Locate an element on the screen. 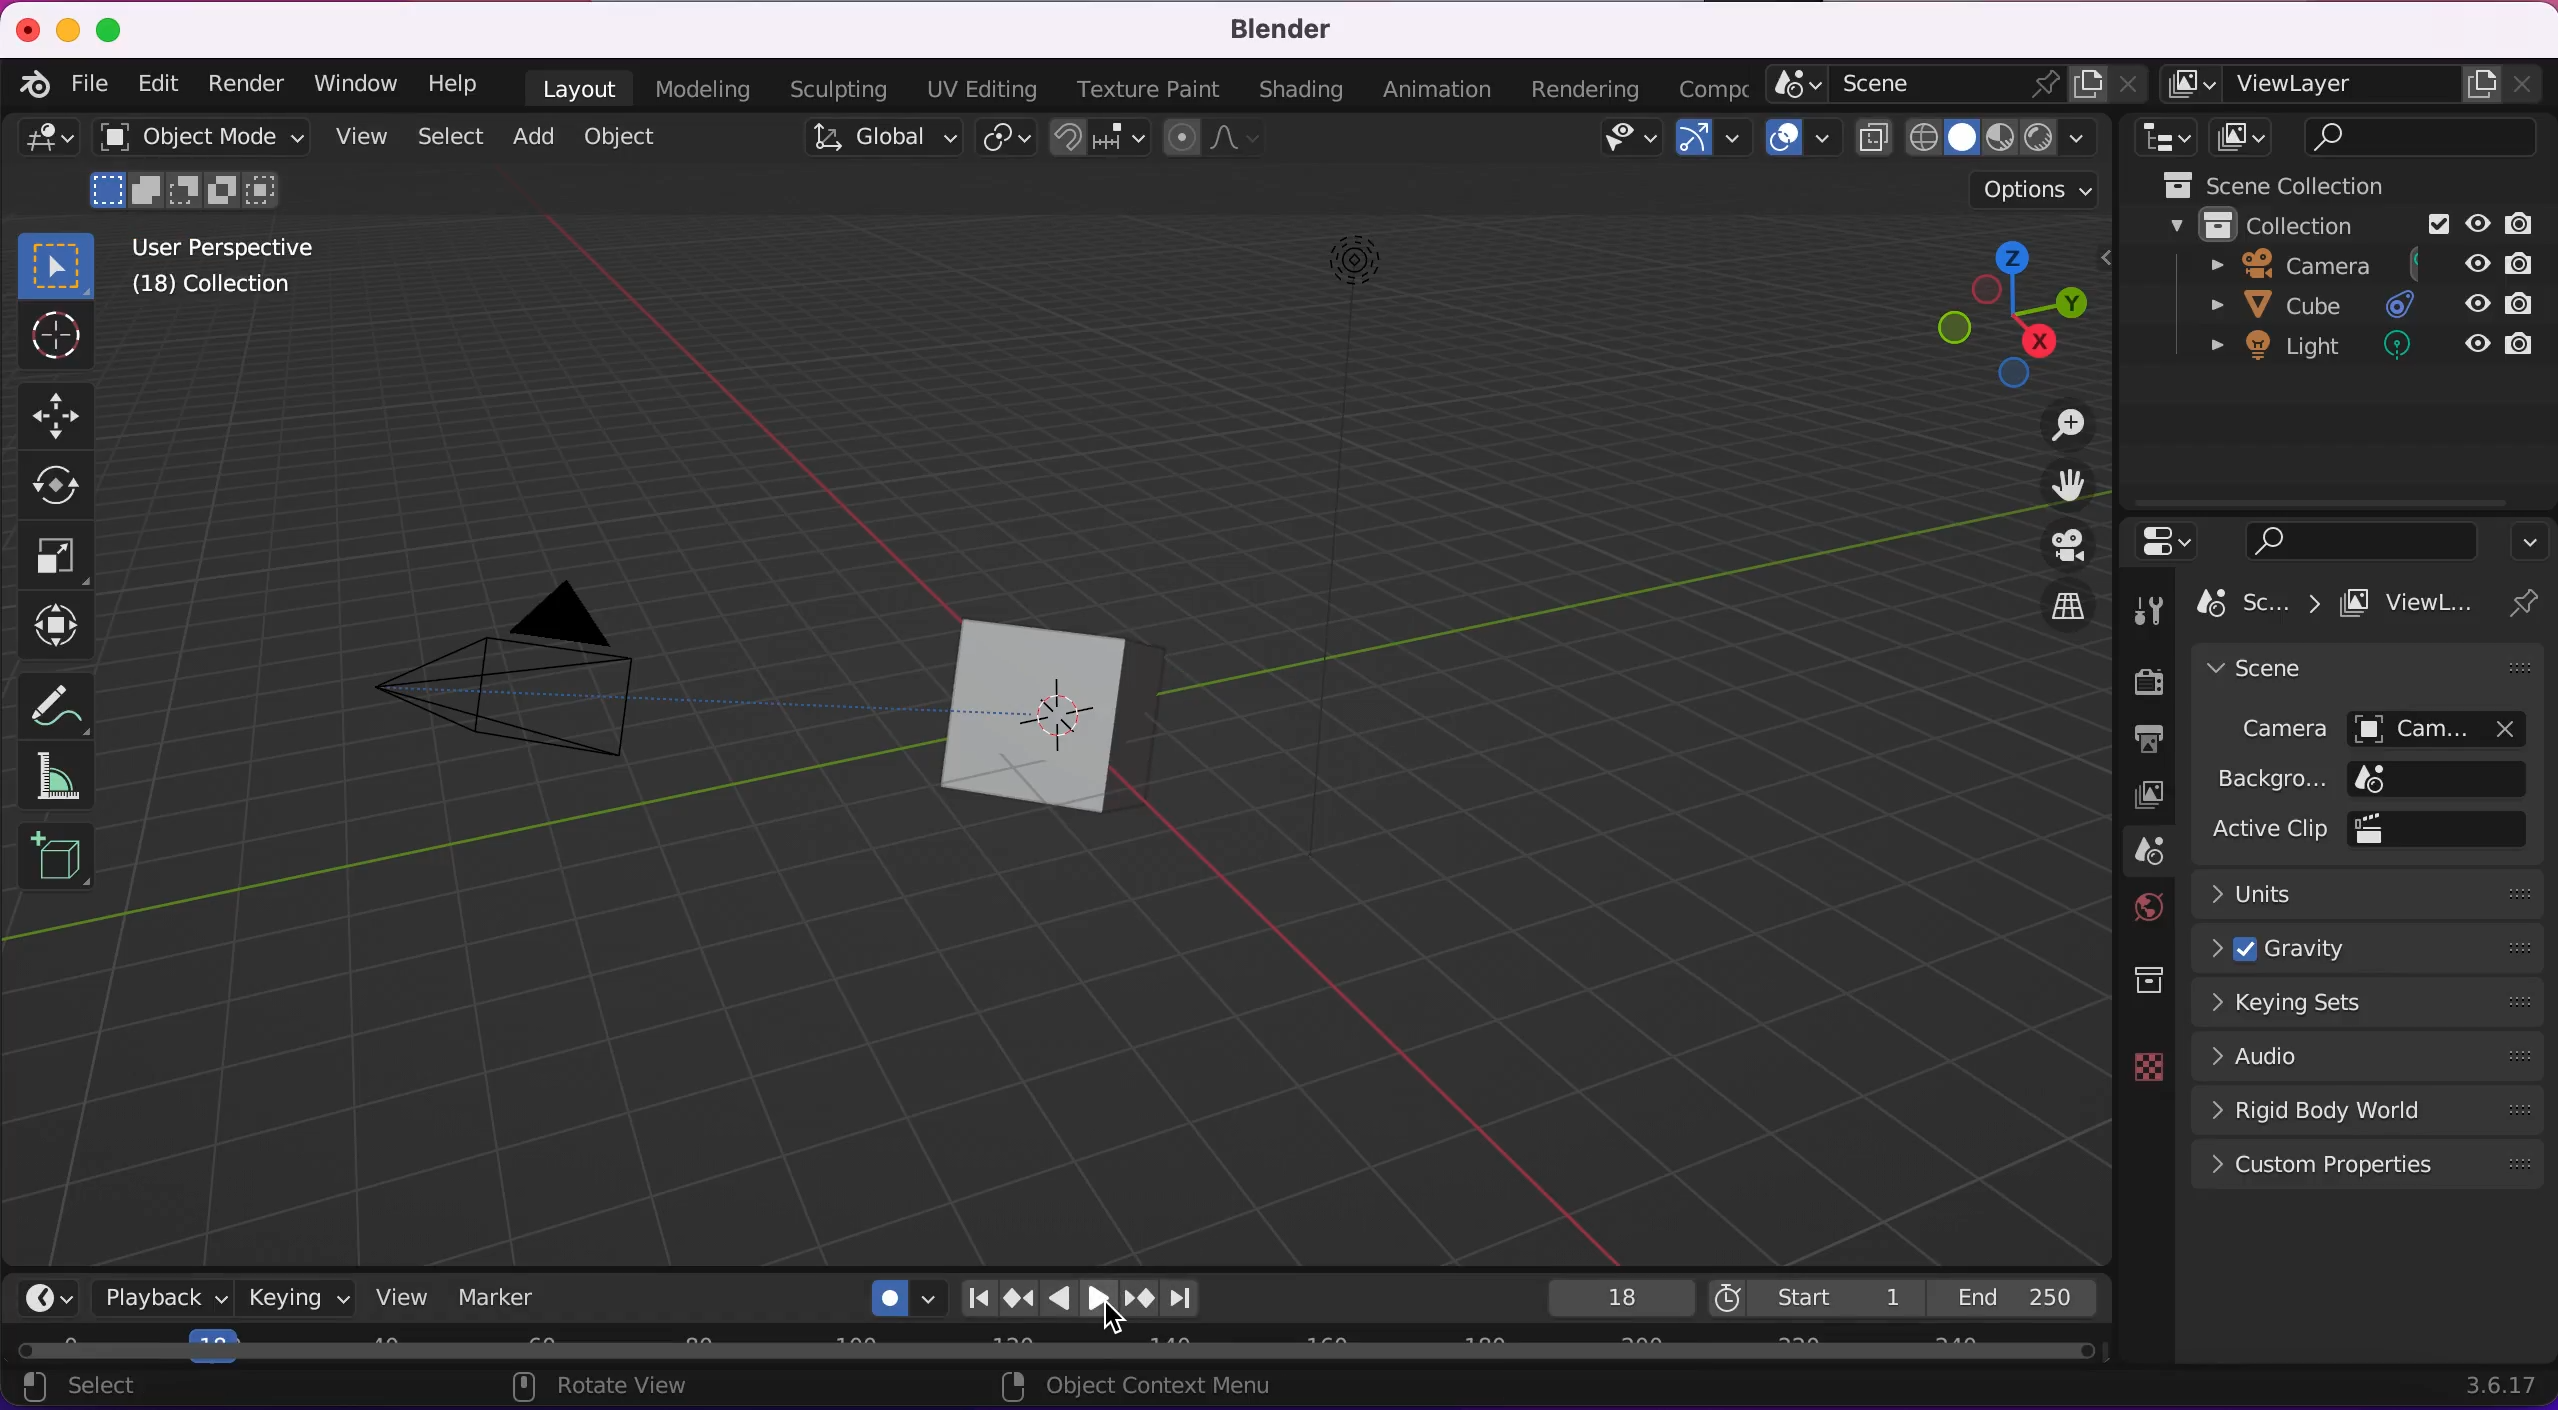 This screenshot has height=1410, width=2558. background is located at coordinates (2365, 780).